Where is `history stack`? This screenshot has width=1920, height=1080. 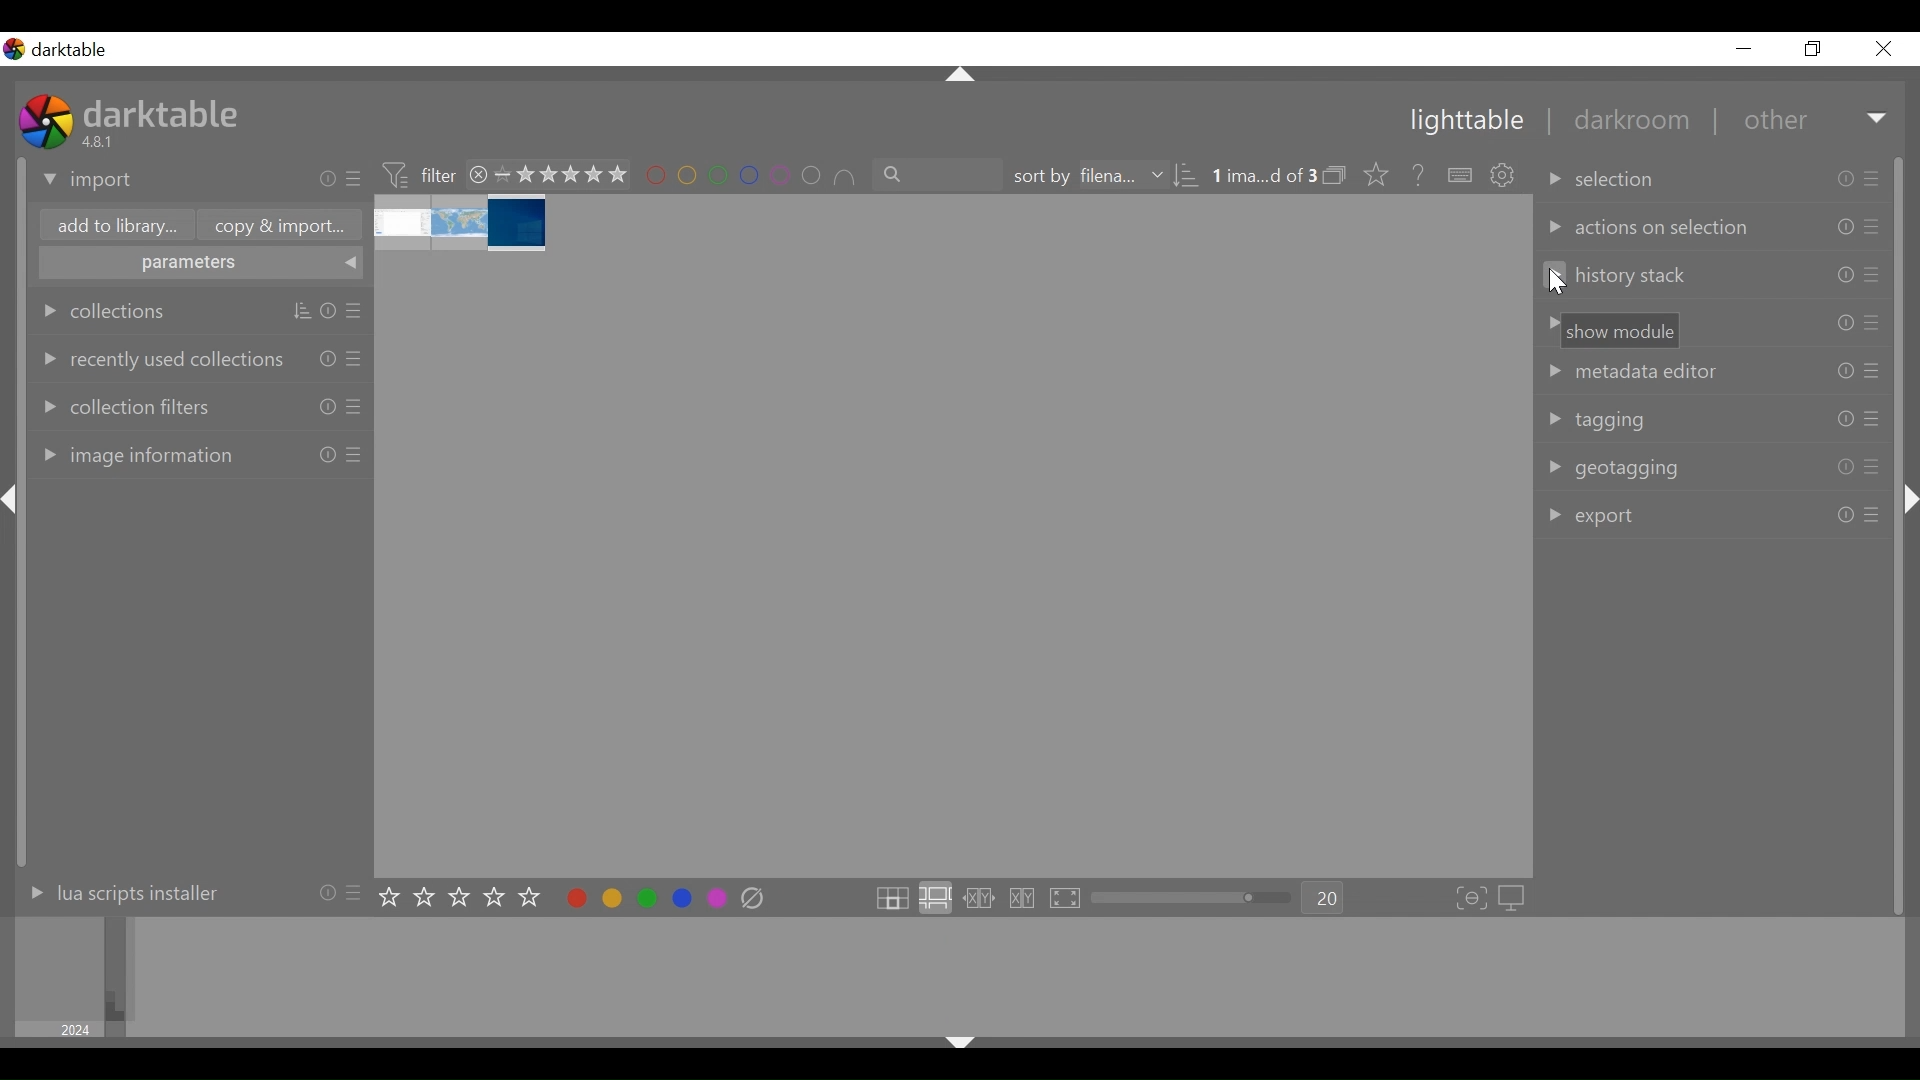 history stack is located at coordinates (1617, 276).